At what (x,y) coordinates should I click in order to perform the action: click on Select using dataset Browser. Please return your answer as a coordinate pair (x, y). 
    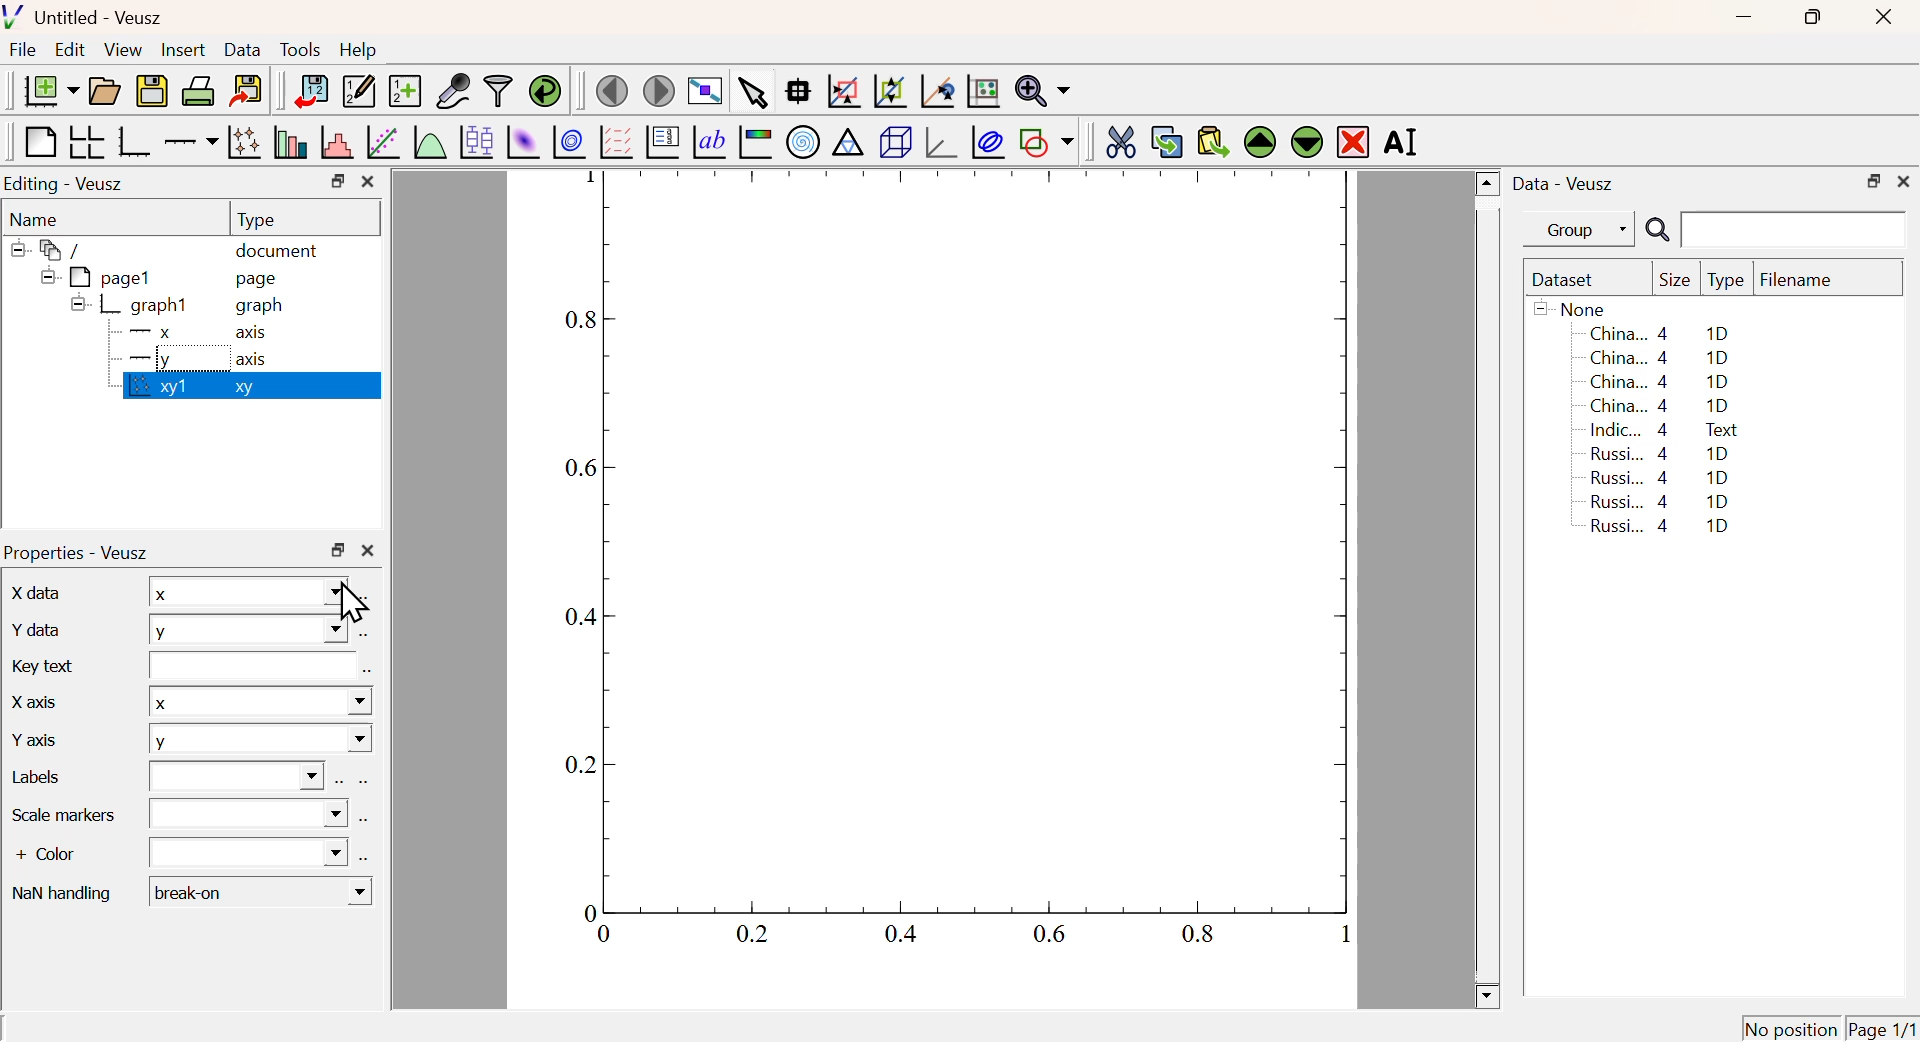
    Looking at the image, I should click on (365, 637).